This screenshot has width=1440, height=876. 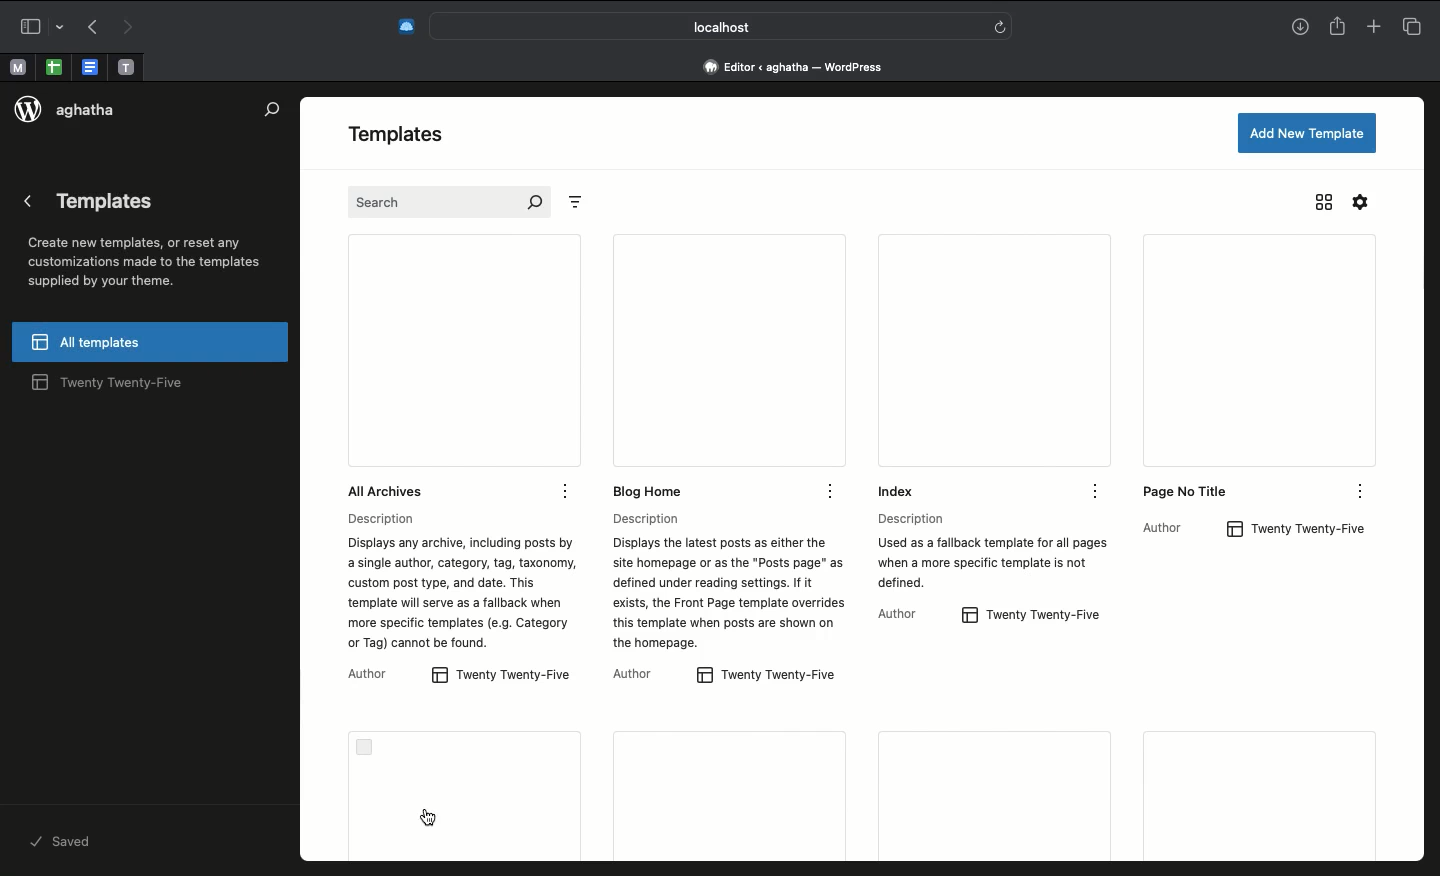 What do you see at coordinates (371, 677) in the screenshot?
I see `Author` at bounding box center [371, 677].